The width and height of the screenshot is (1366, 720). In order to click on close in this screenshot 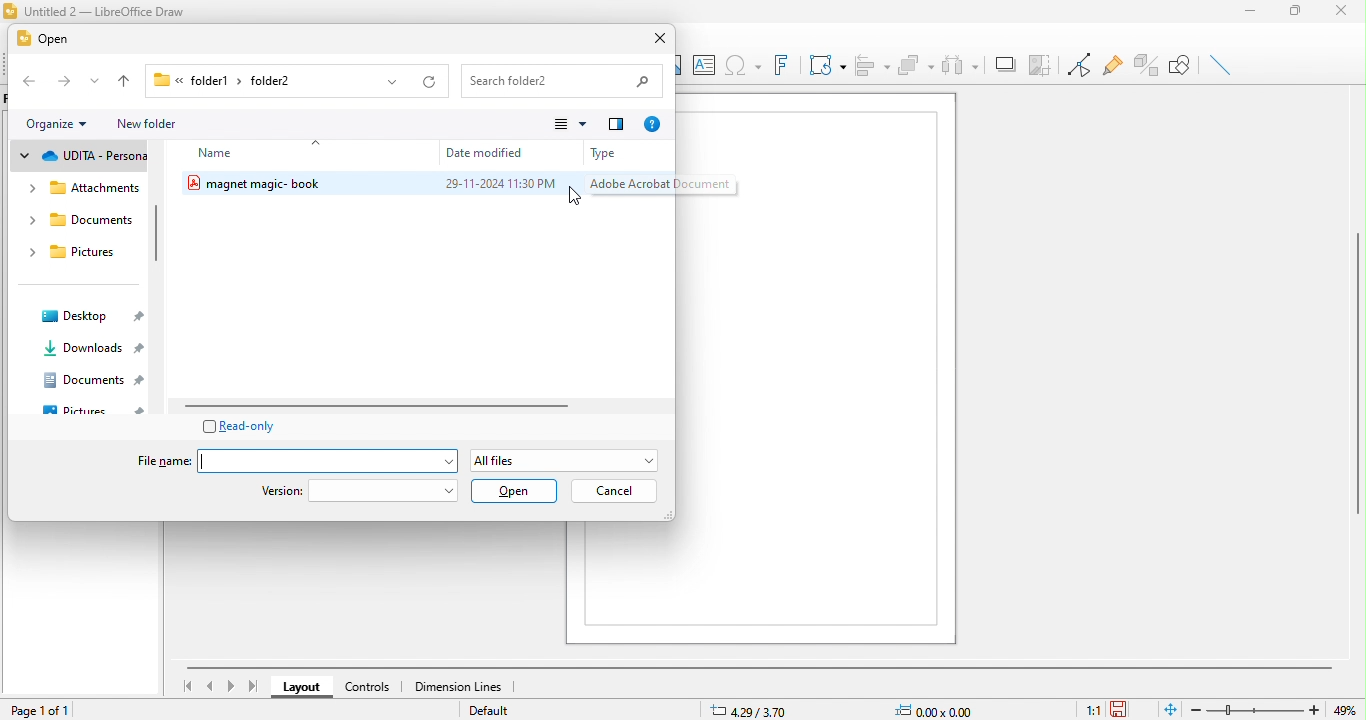, I will do `click(1344, 13)`.